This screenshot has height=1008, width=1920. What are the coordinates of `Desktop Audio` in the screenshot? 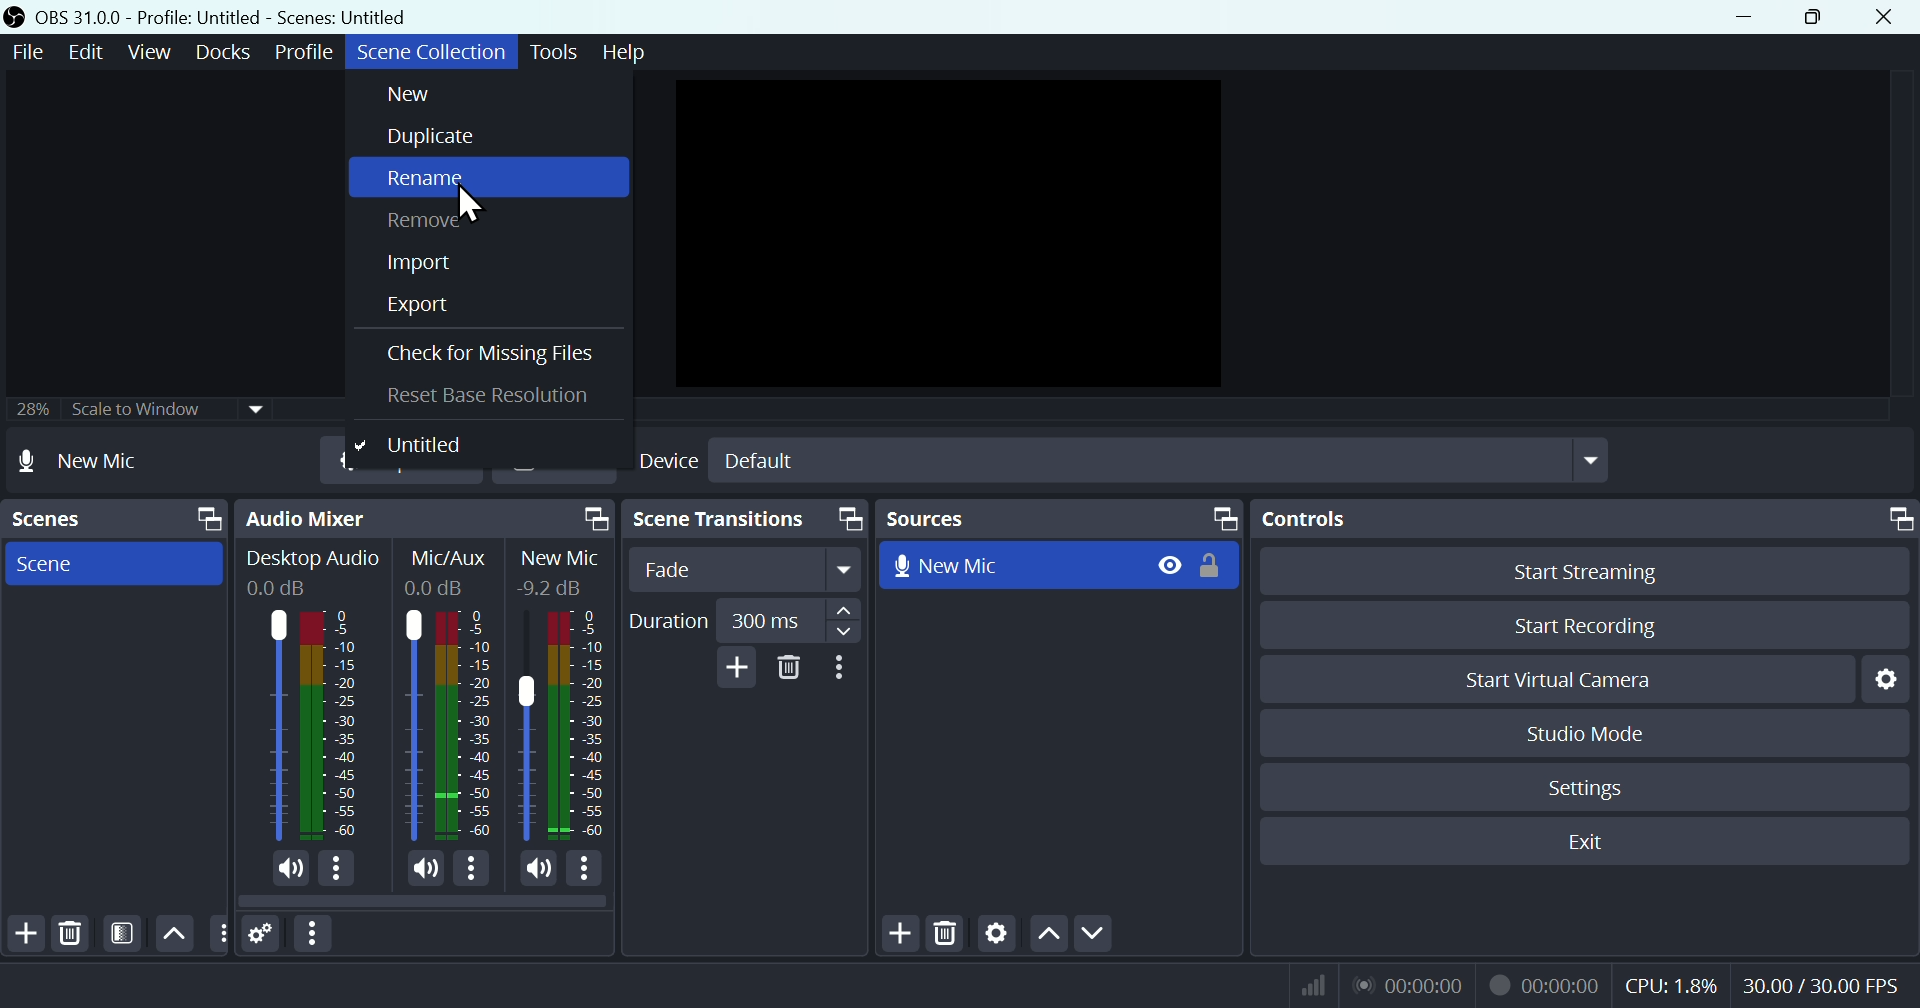 It's located at (315, 558).